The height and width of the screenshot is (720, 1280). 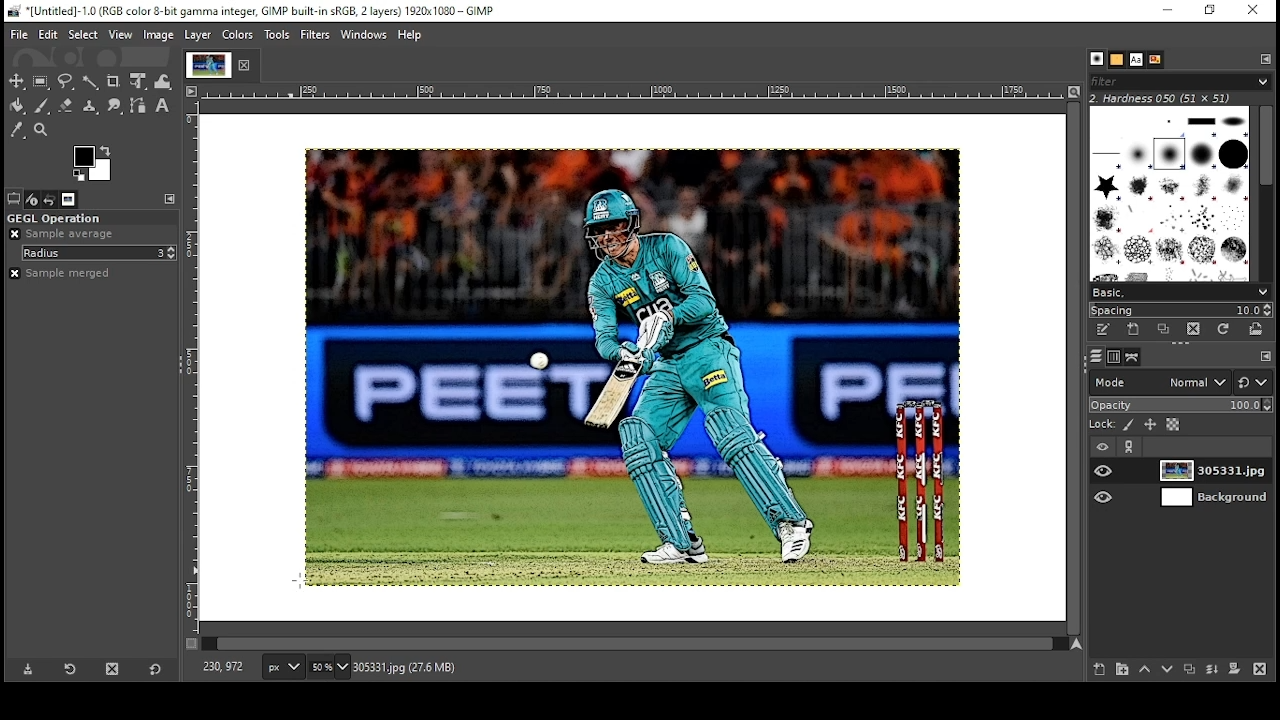 What do you see at coordinates (1213, 671) in the screenshot?
I see `merge layer` at bounding box center [1213, 671].